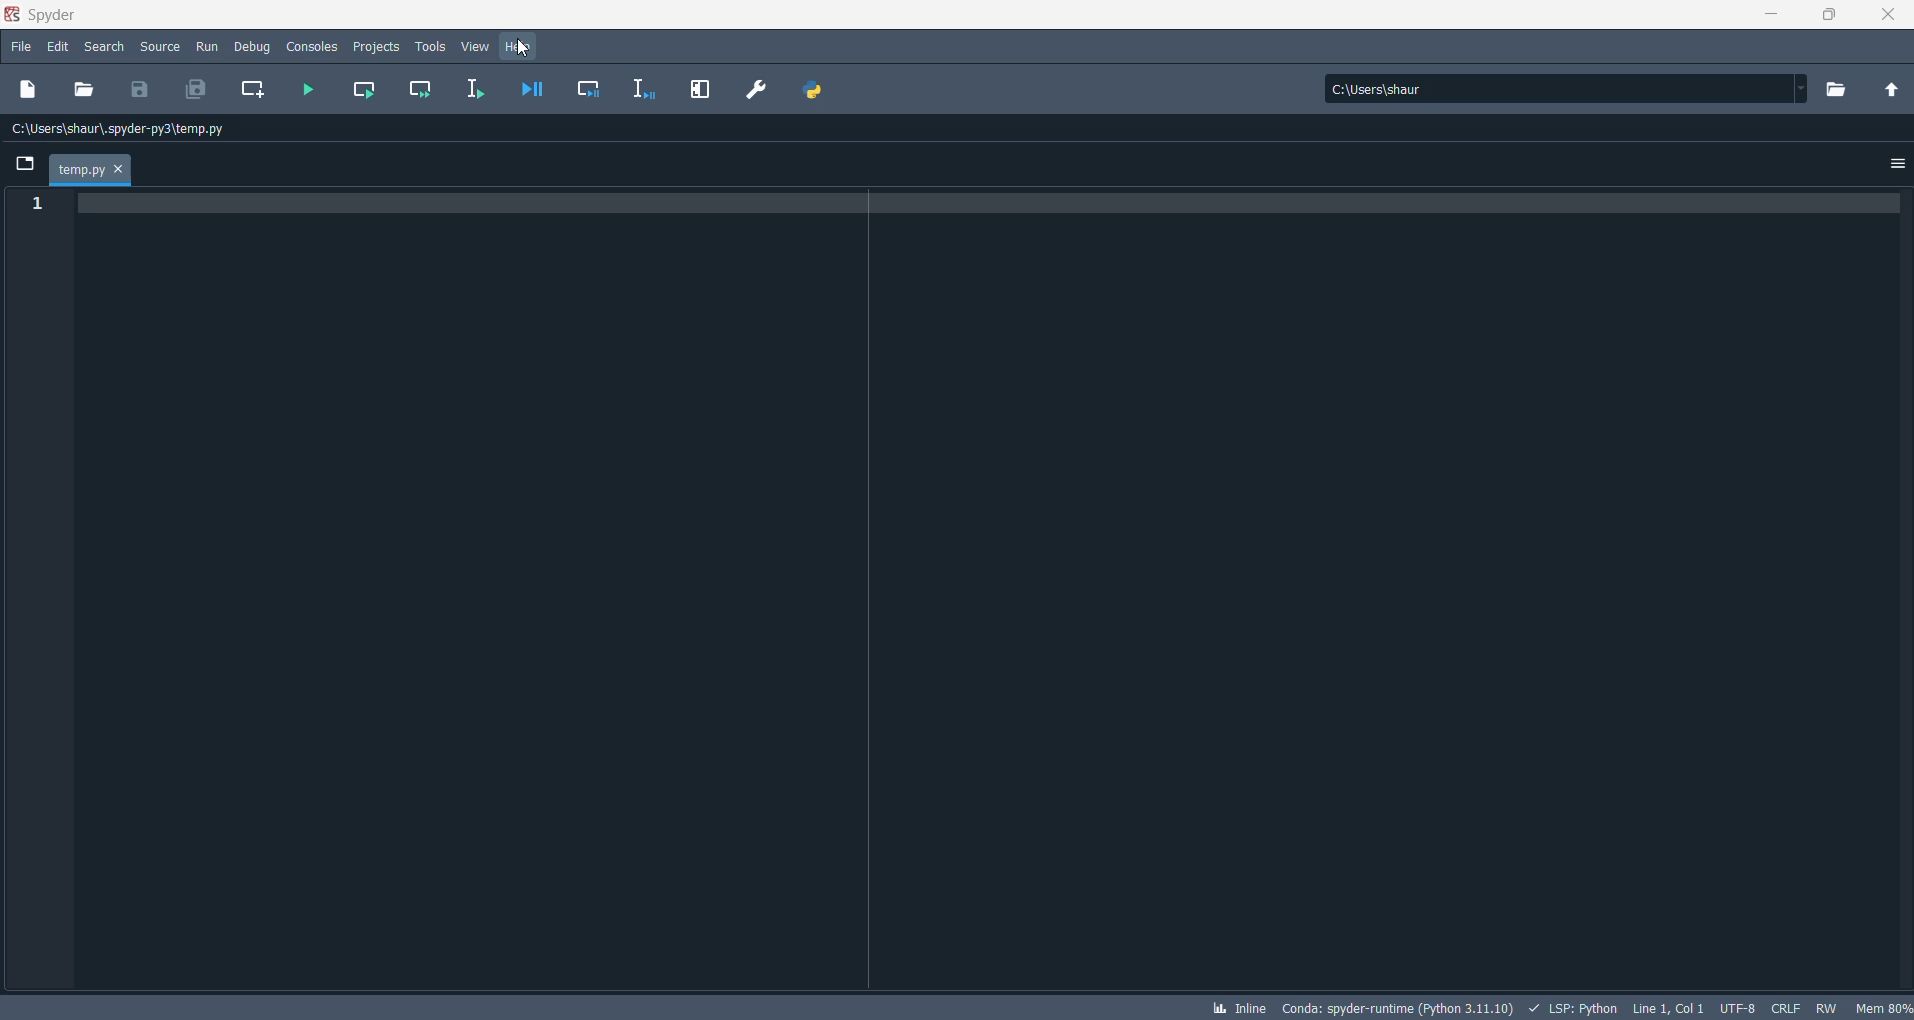  I want to click on parent directory, so click(1891, 89).